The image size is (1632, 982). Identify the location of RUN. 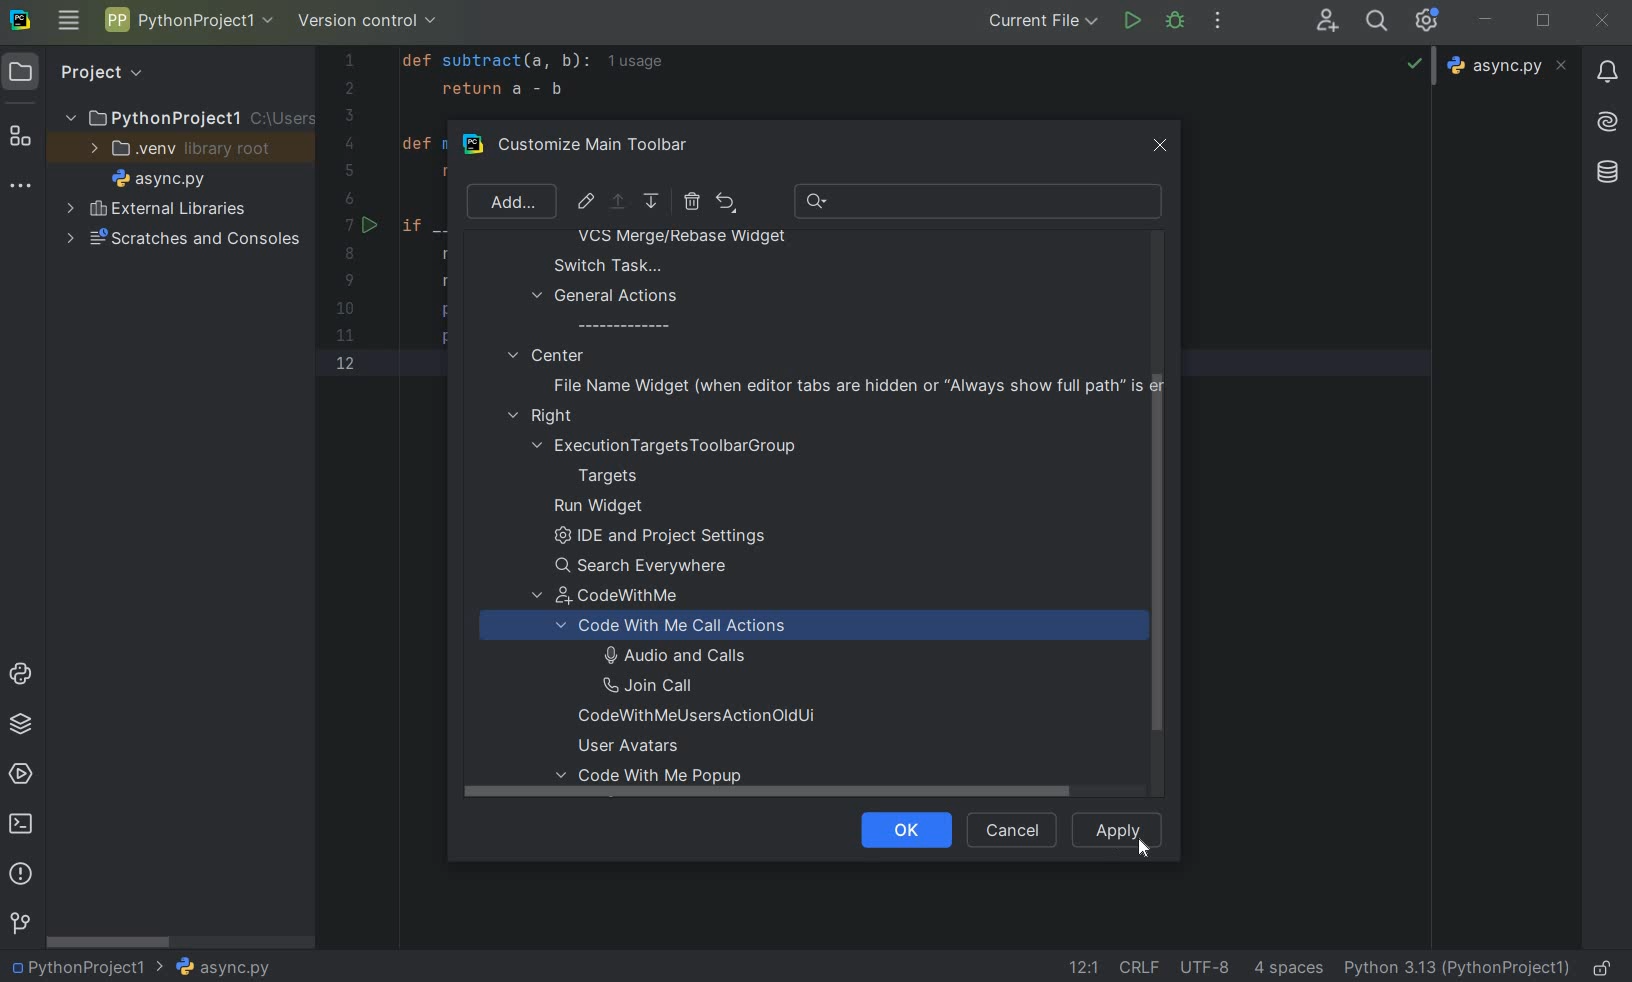
(1134, 22).